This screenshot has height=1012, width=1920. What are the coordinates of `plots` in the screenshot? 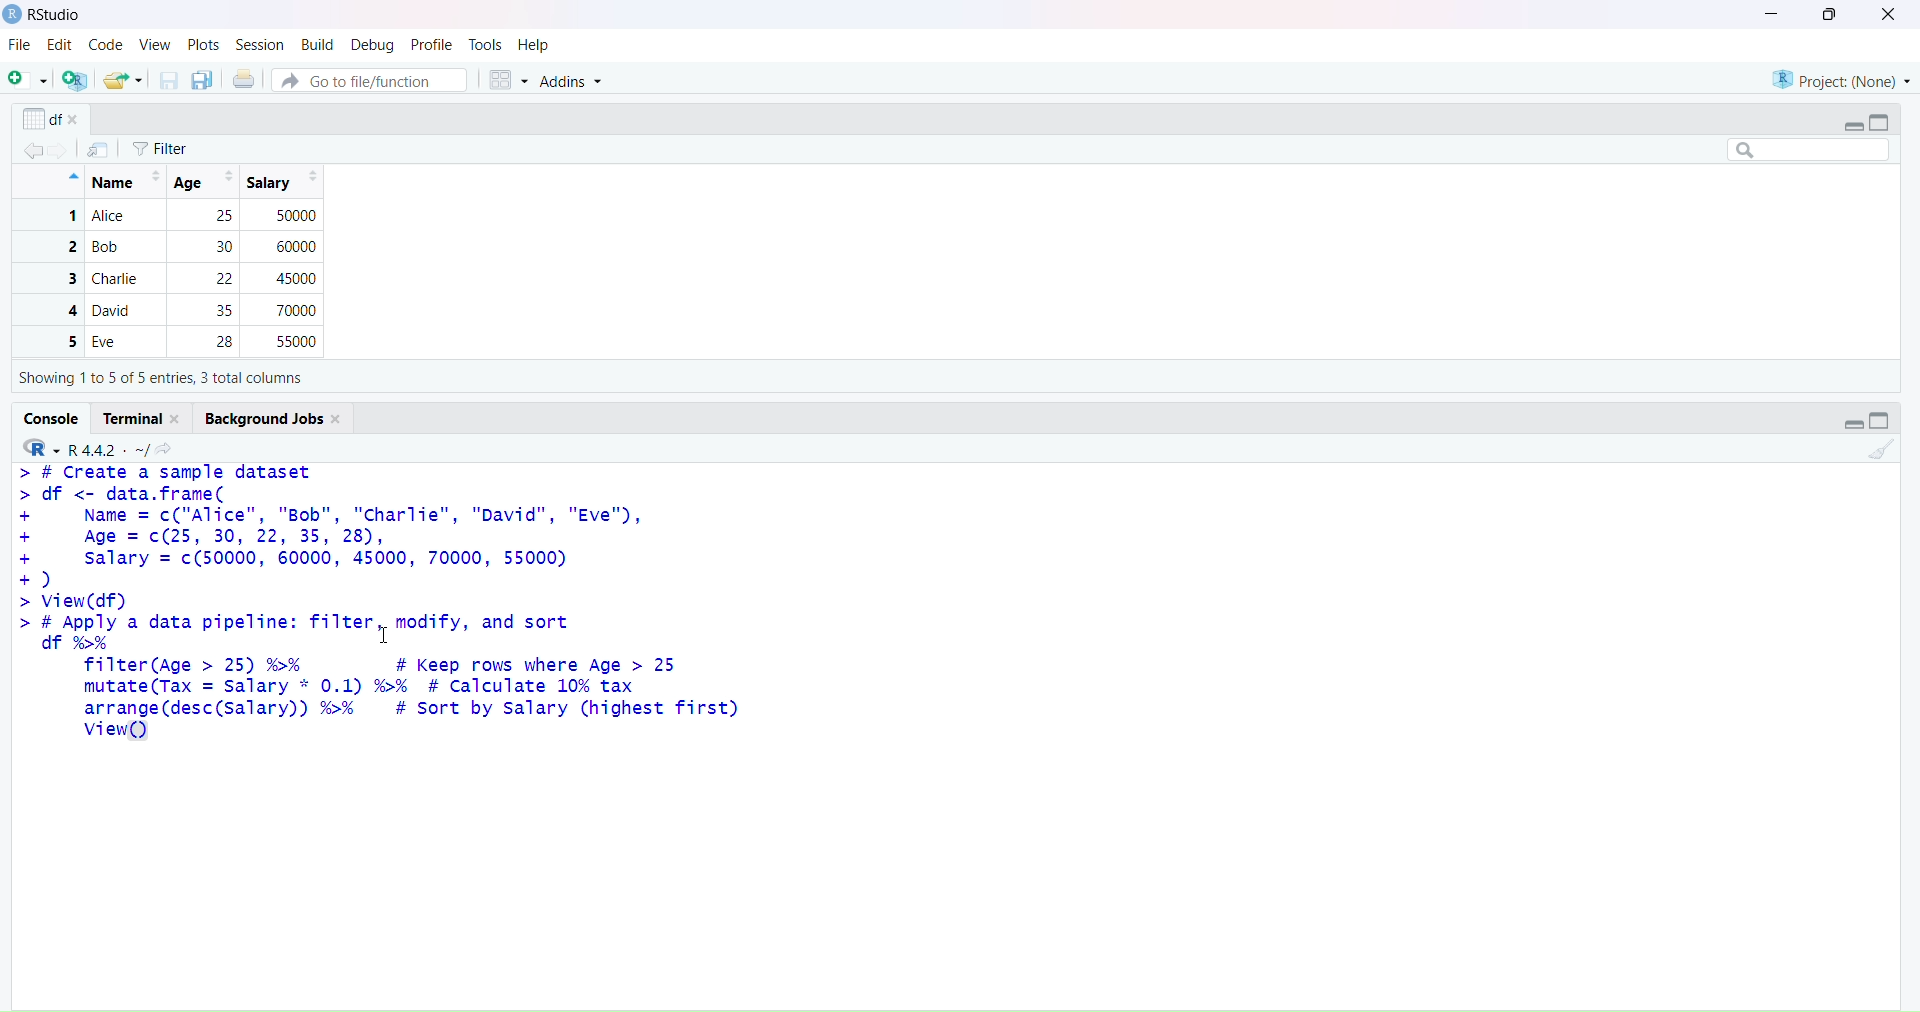 It's located at (203, 44).